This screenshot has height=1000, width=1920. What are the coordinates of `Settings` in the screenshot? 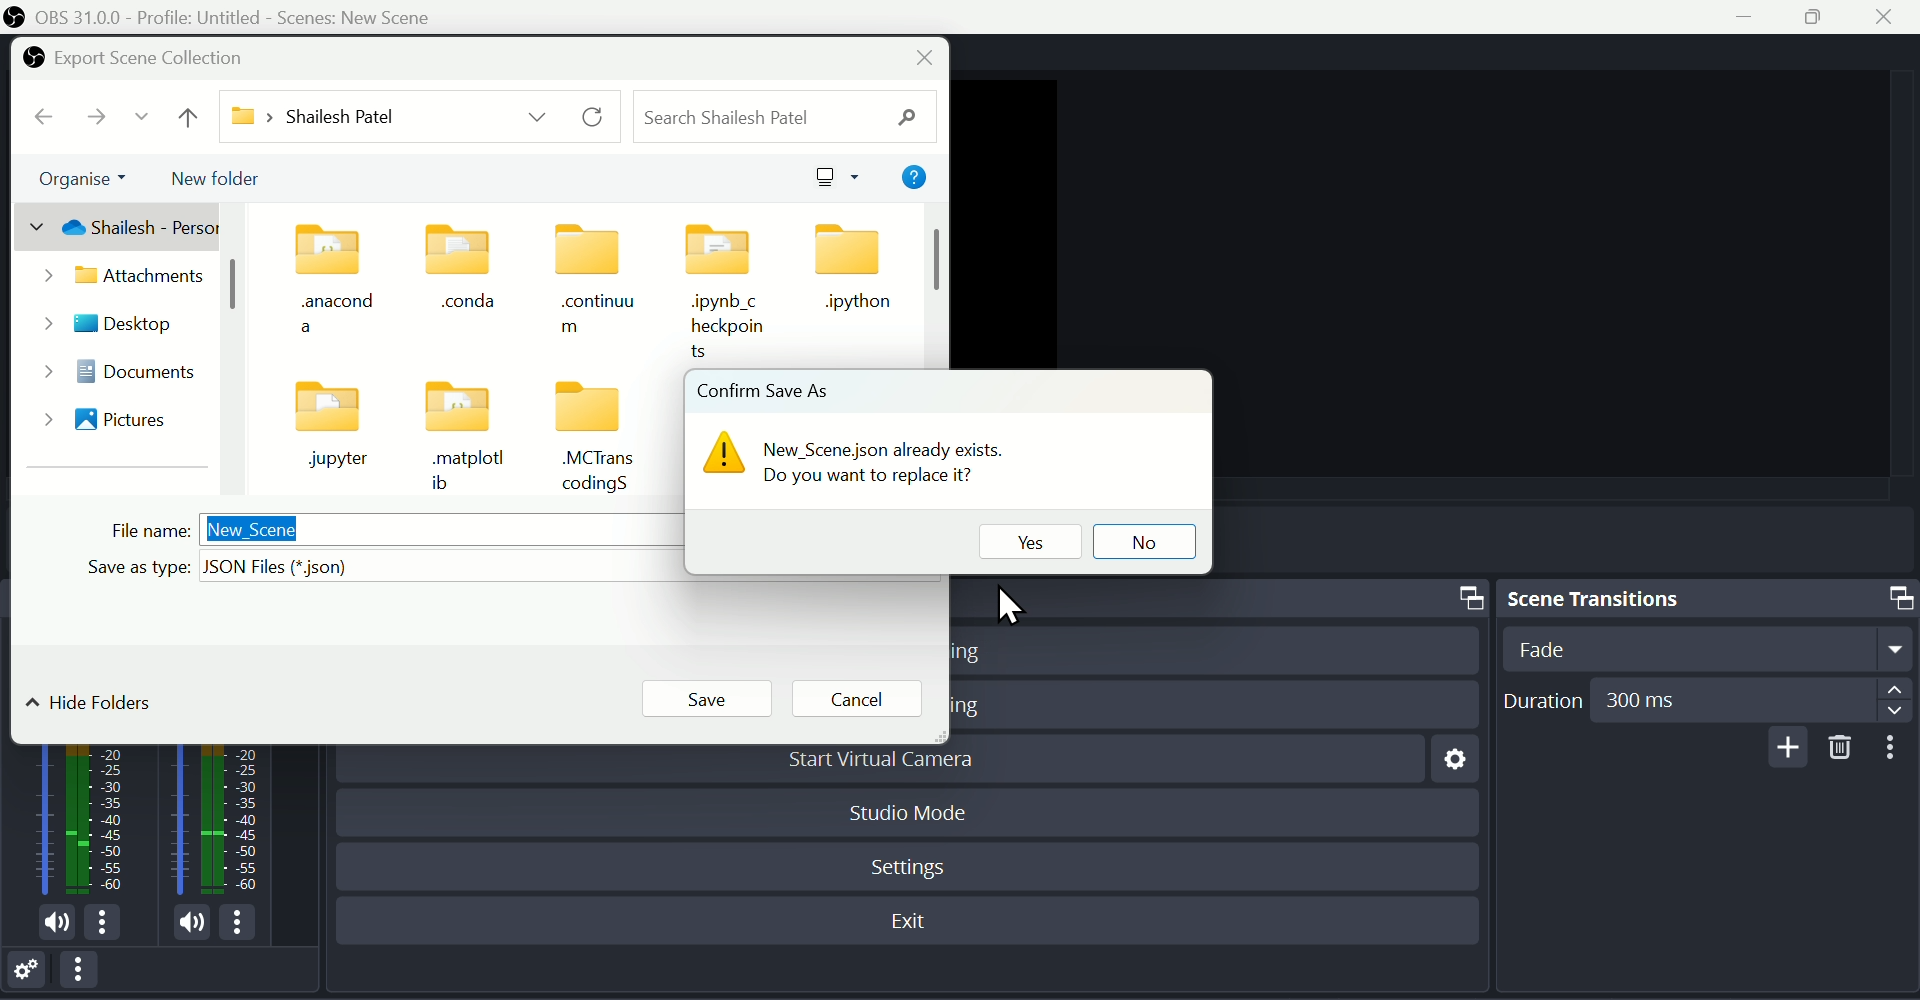 It's located at (32, 973).